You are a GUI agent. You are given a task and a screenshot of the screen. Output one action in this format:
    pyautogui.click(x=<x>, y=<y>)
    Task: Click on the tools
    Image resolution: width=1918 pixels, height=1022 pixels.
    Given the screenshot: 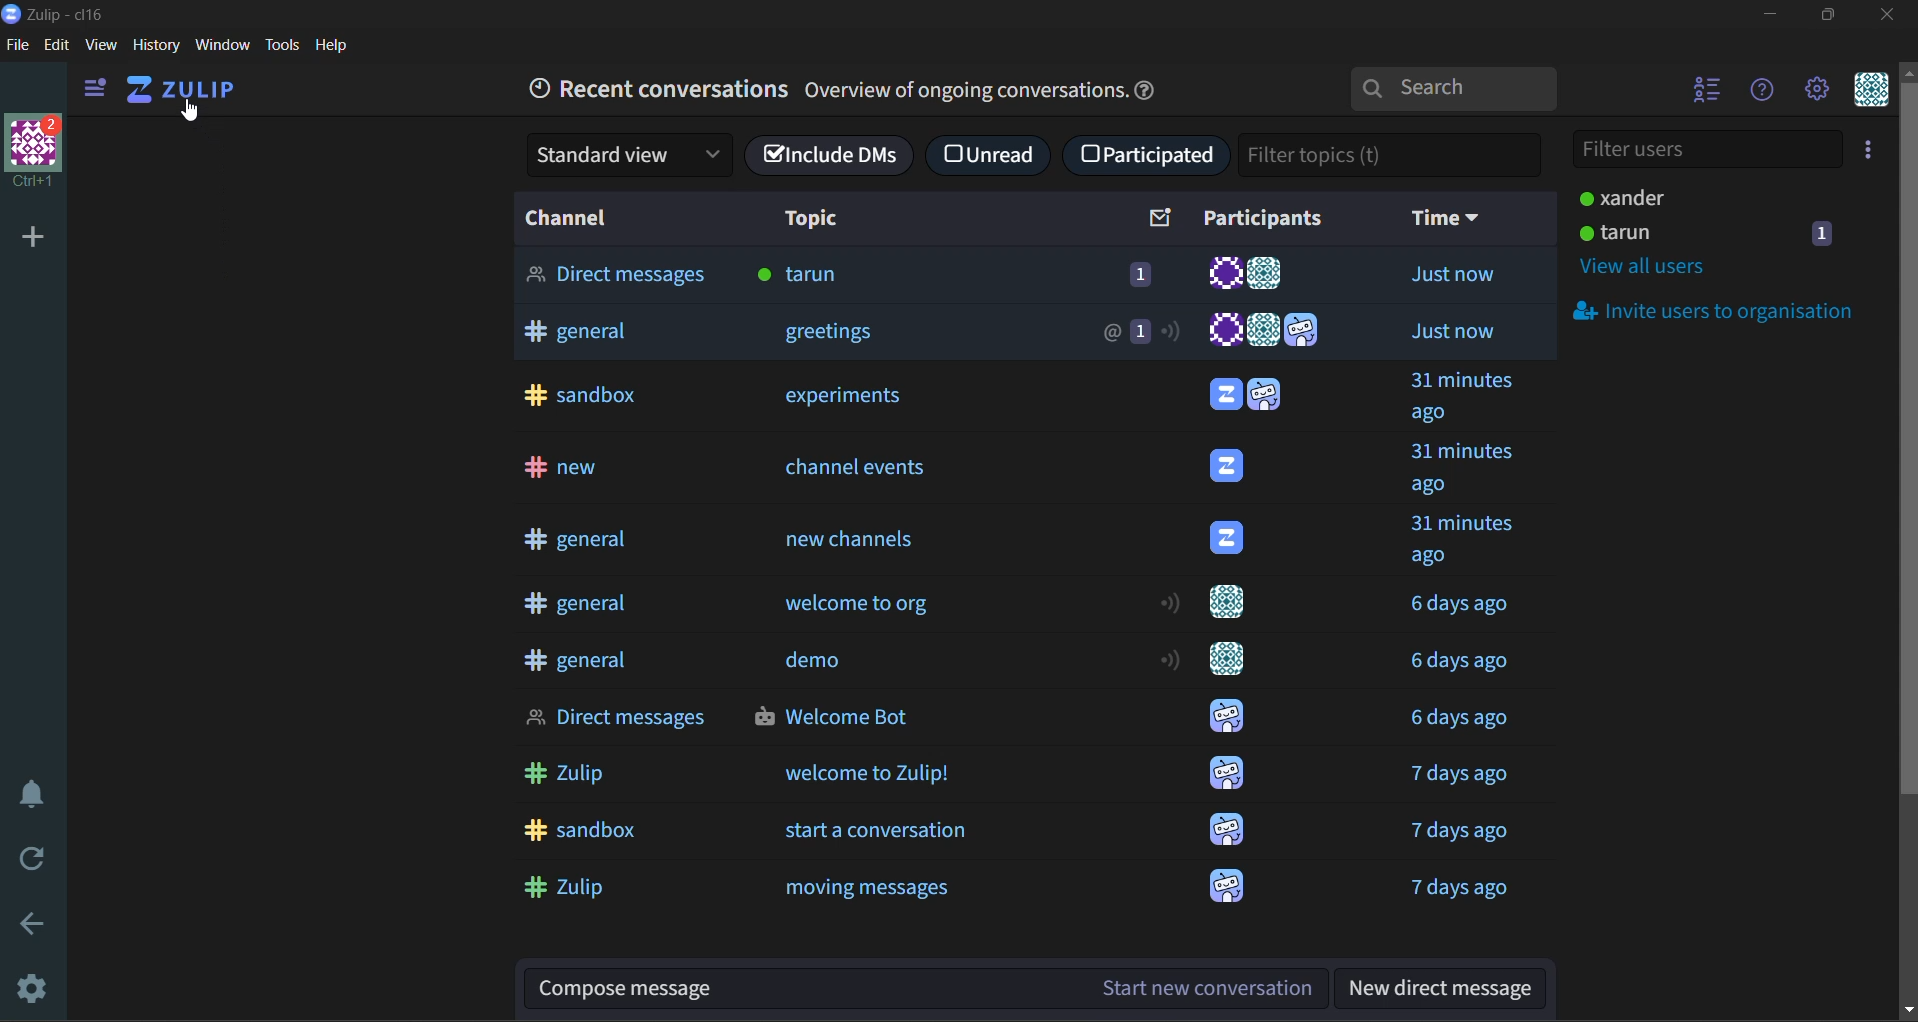 What is the action you would take?
    pyautogui.click(x=279, y=47)
    